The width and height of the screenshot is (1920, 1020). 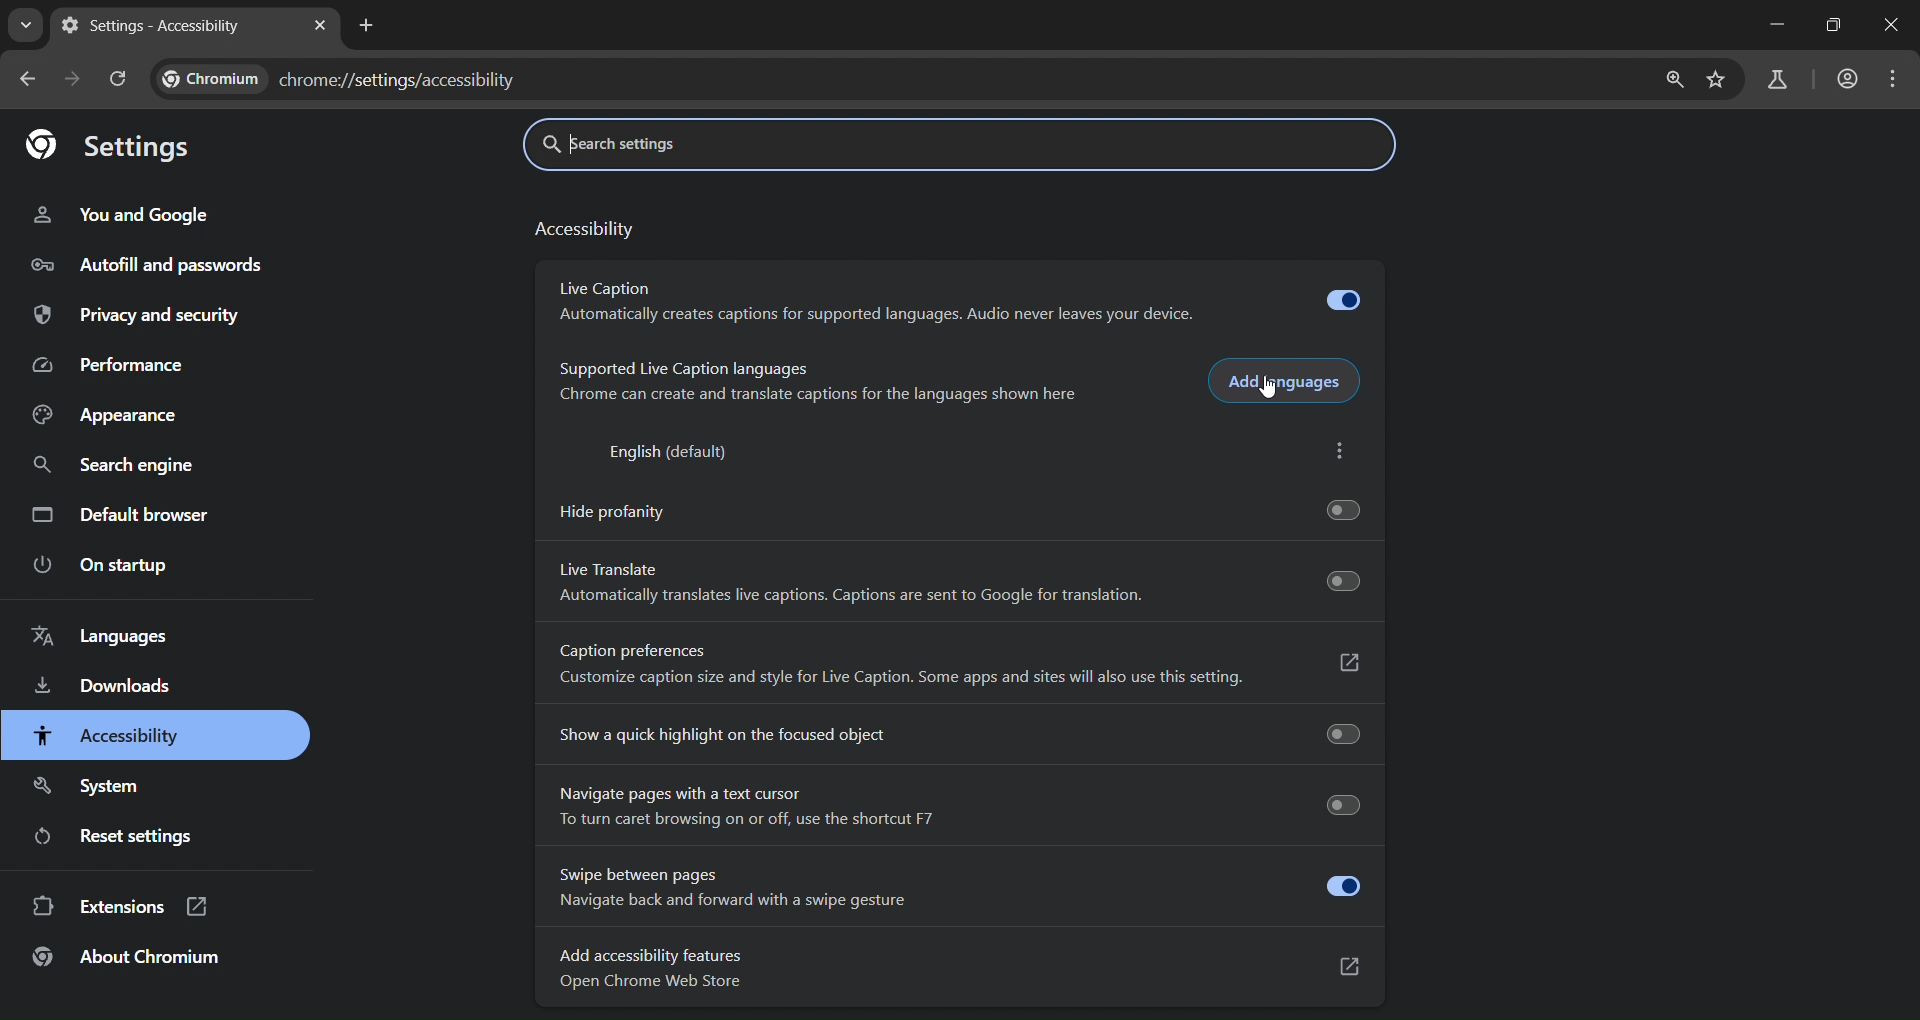 What do you see at coordinates (121, 79) in the screenshot?
I see `reload page` at bounding box center [121, 79].